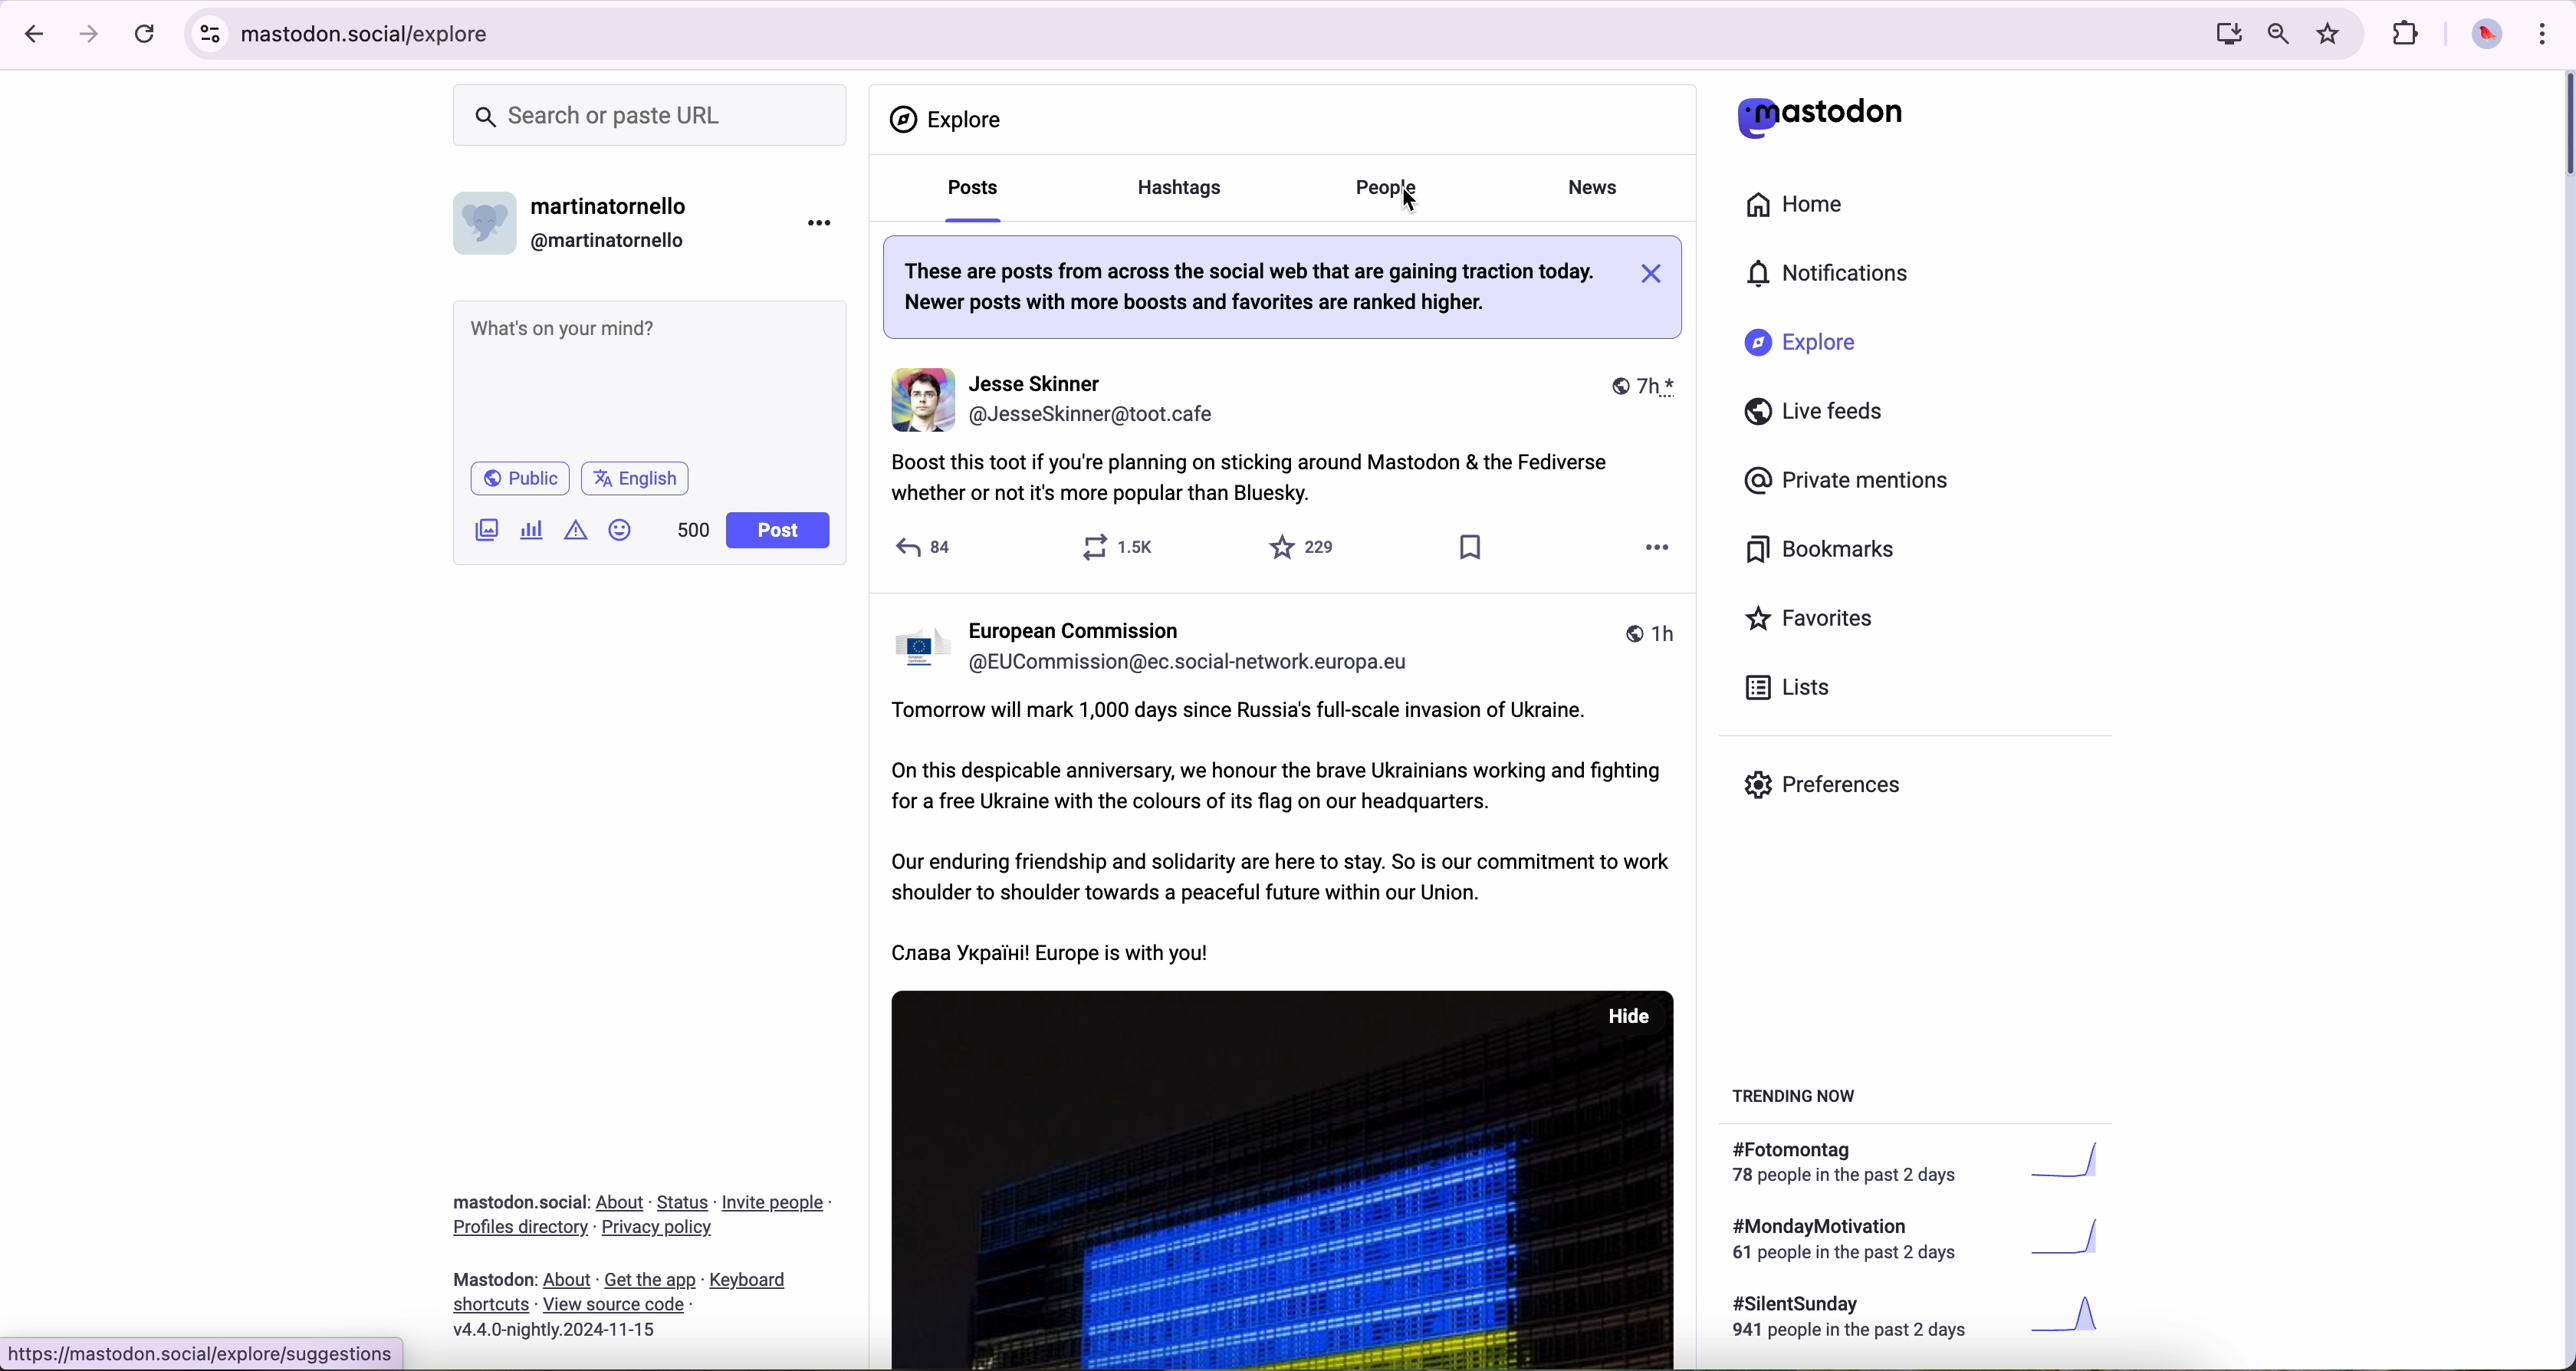 Image resolution: width=2576 pixels, height=1371 pixels. Describe the element at coordinates (636, 477) in the screenshot. I see `language` at that location.